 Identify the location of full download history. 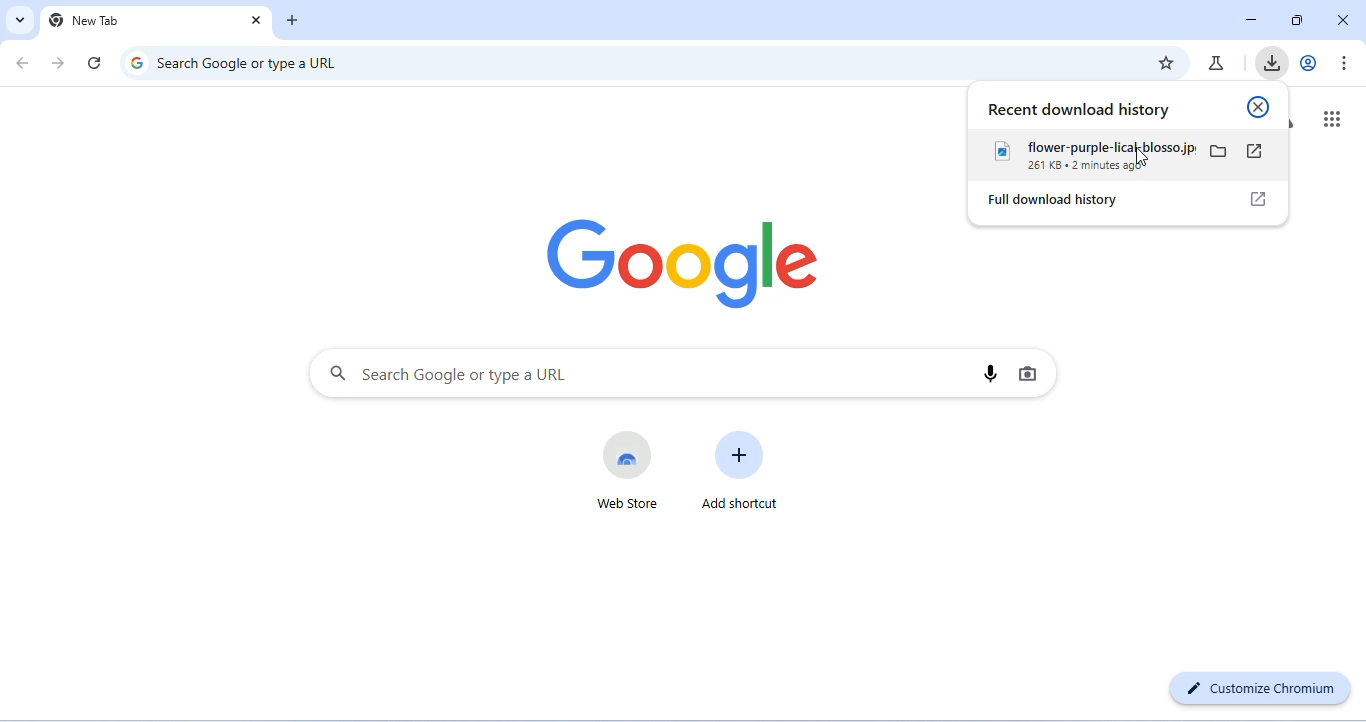
(1059, 201).